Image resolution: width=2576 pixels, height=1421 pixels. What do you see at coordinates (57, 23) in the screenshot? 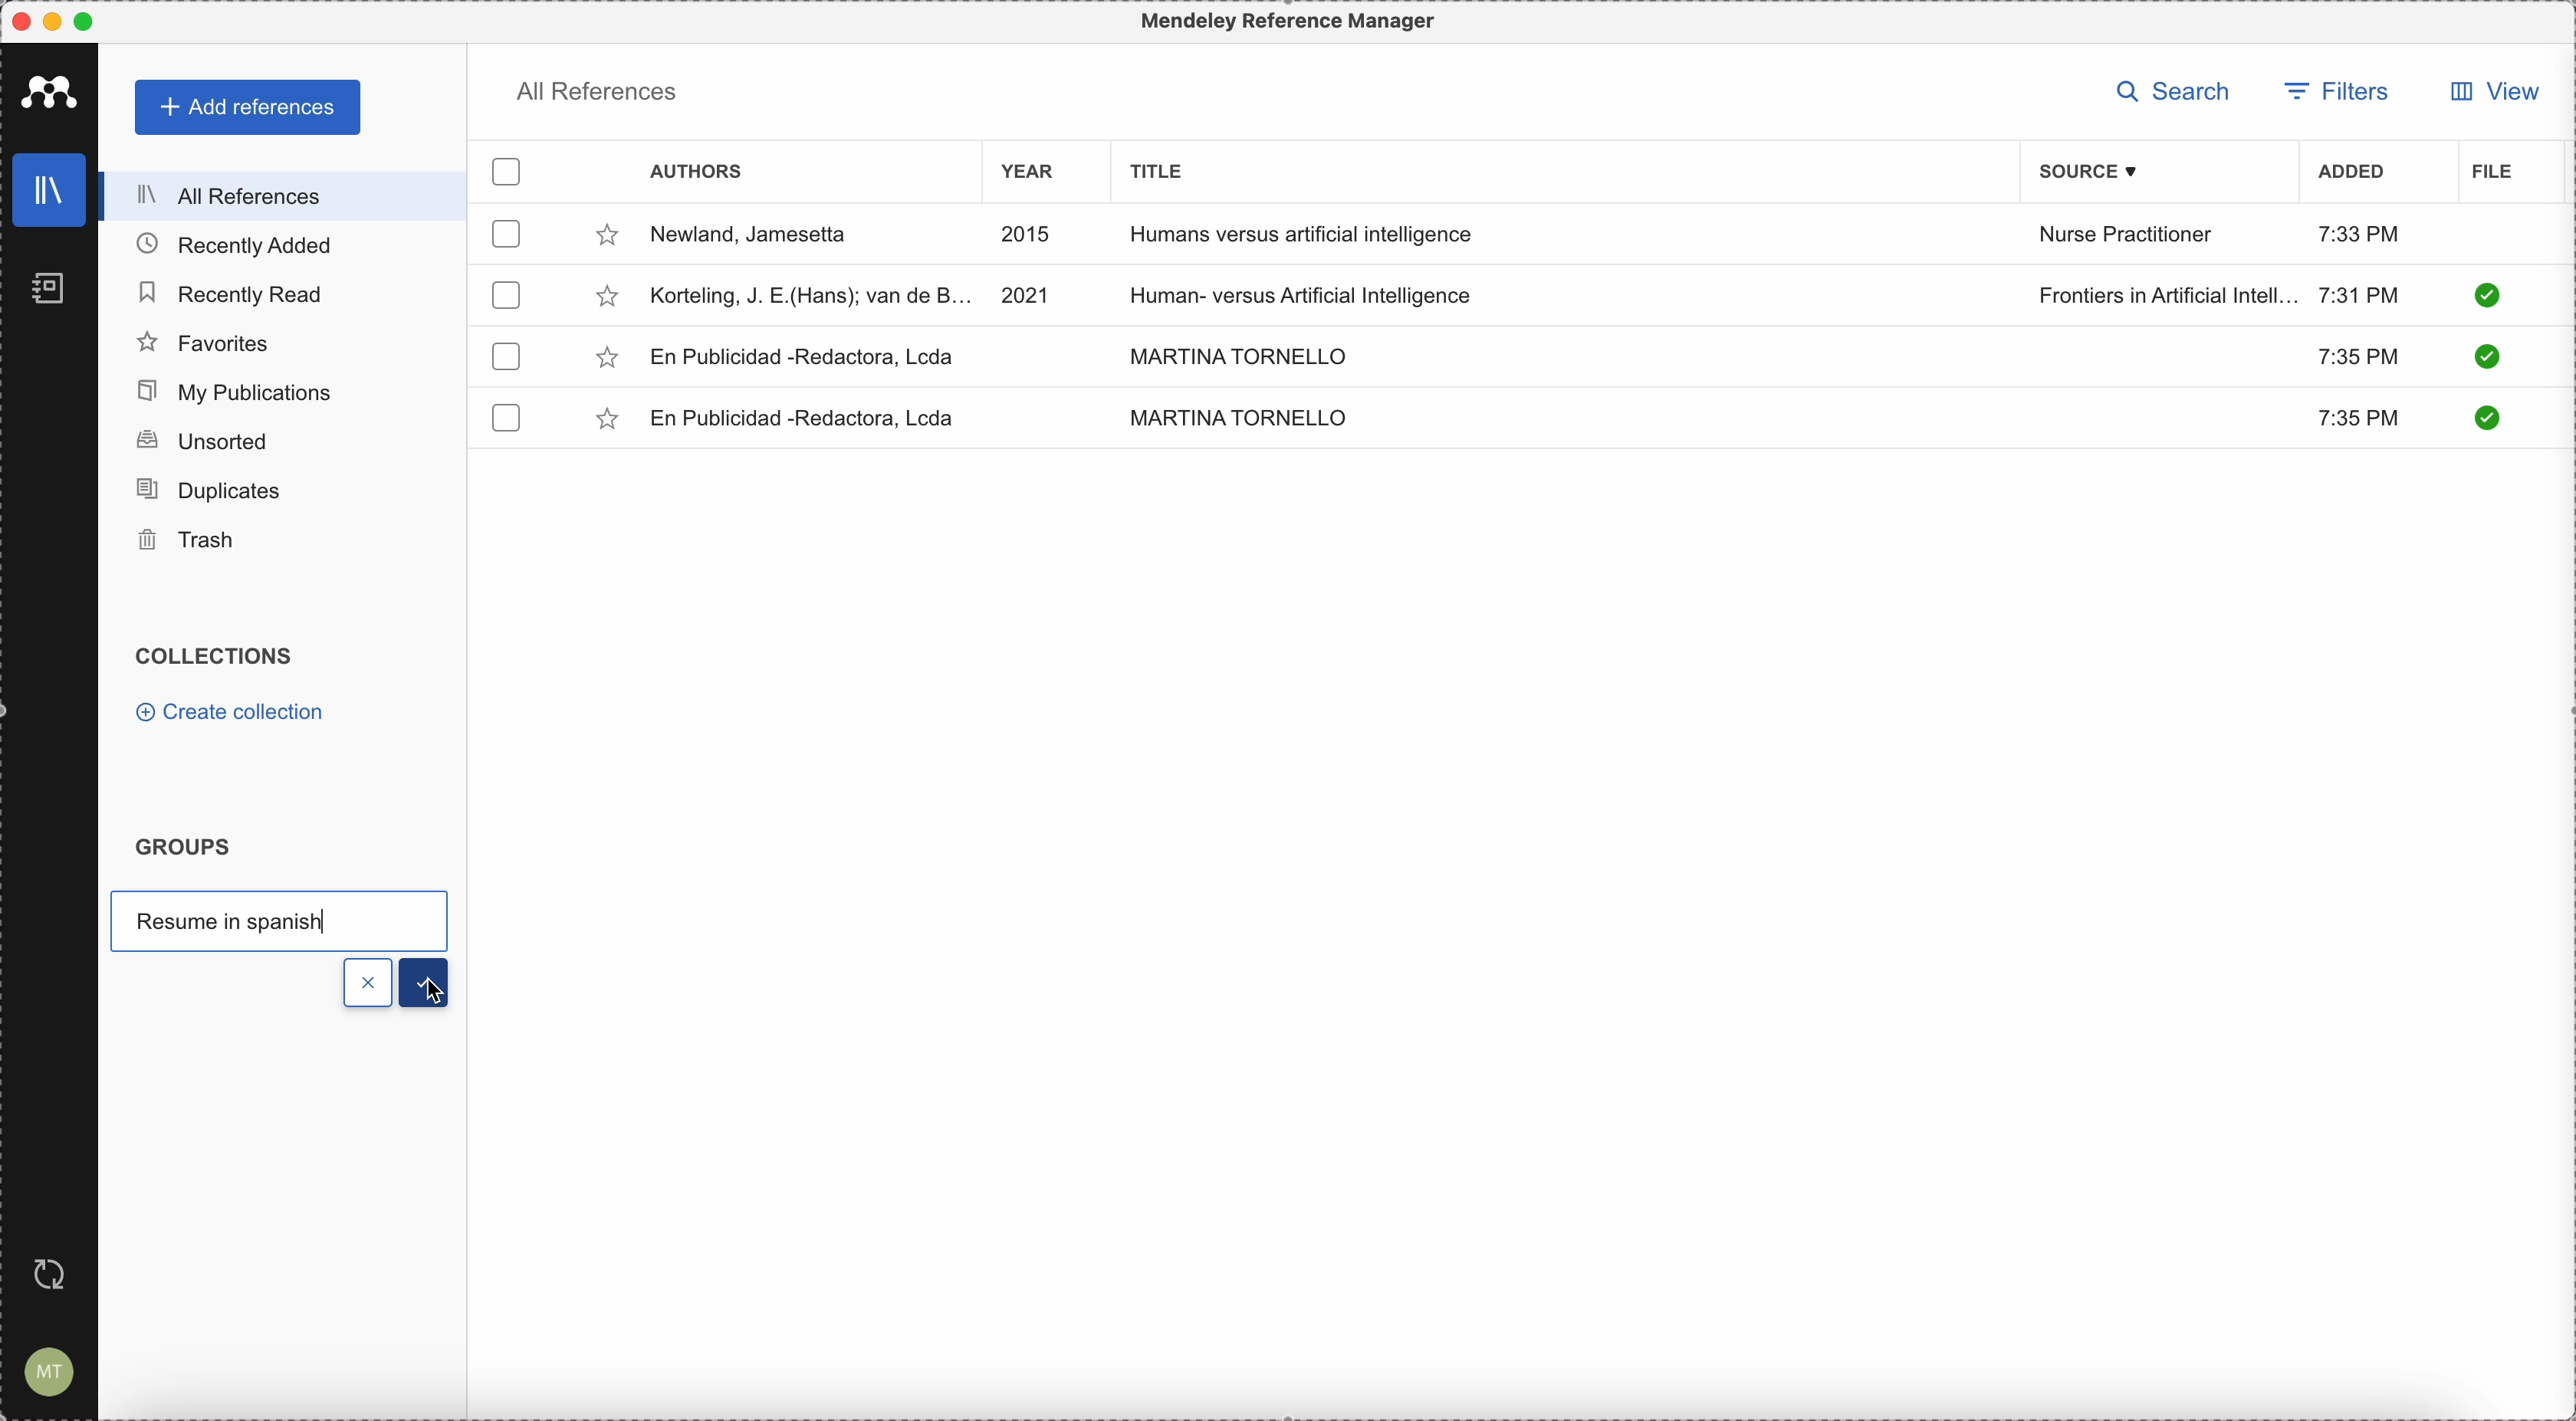
I see `minimize` at bounding box center [57, 23].